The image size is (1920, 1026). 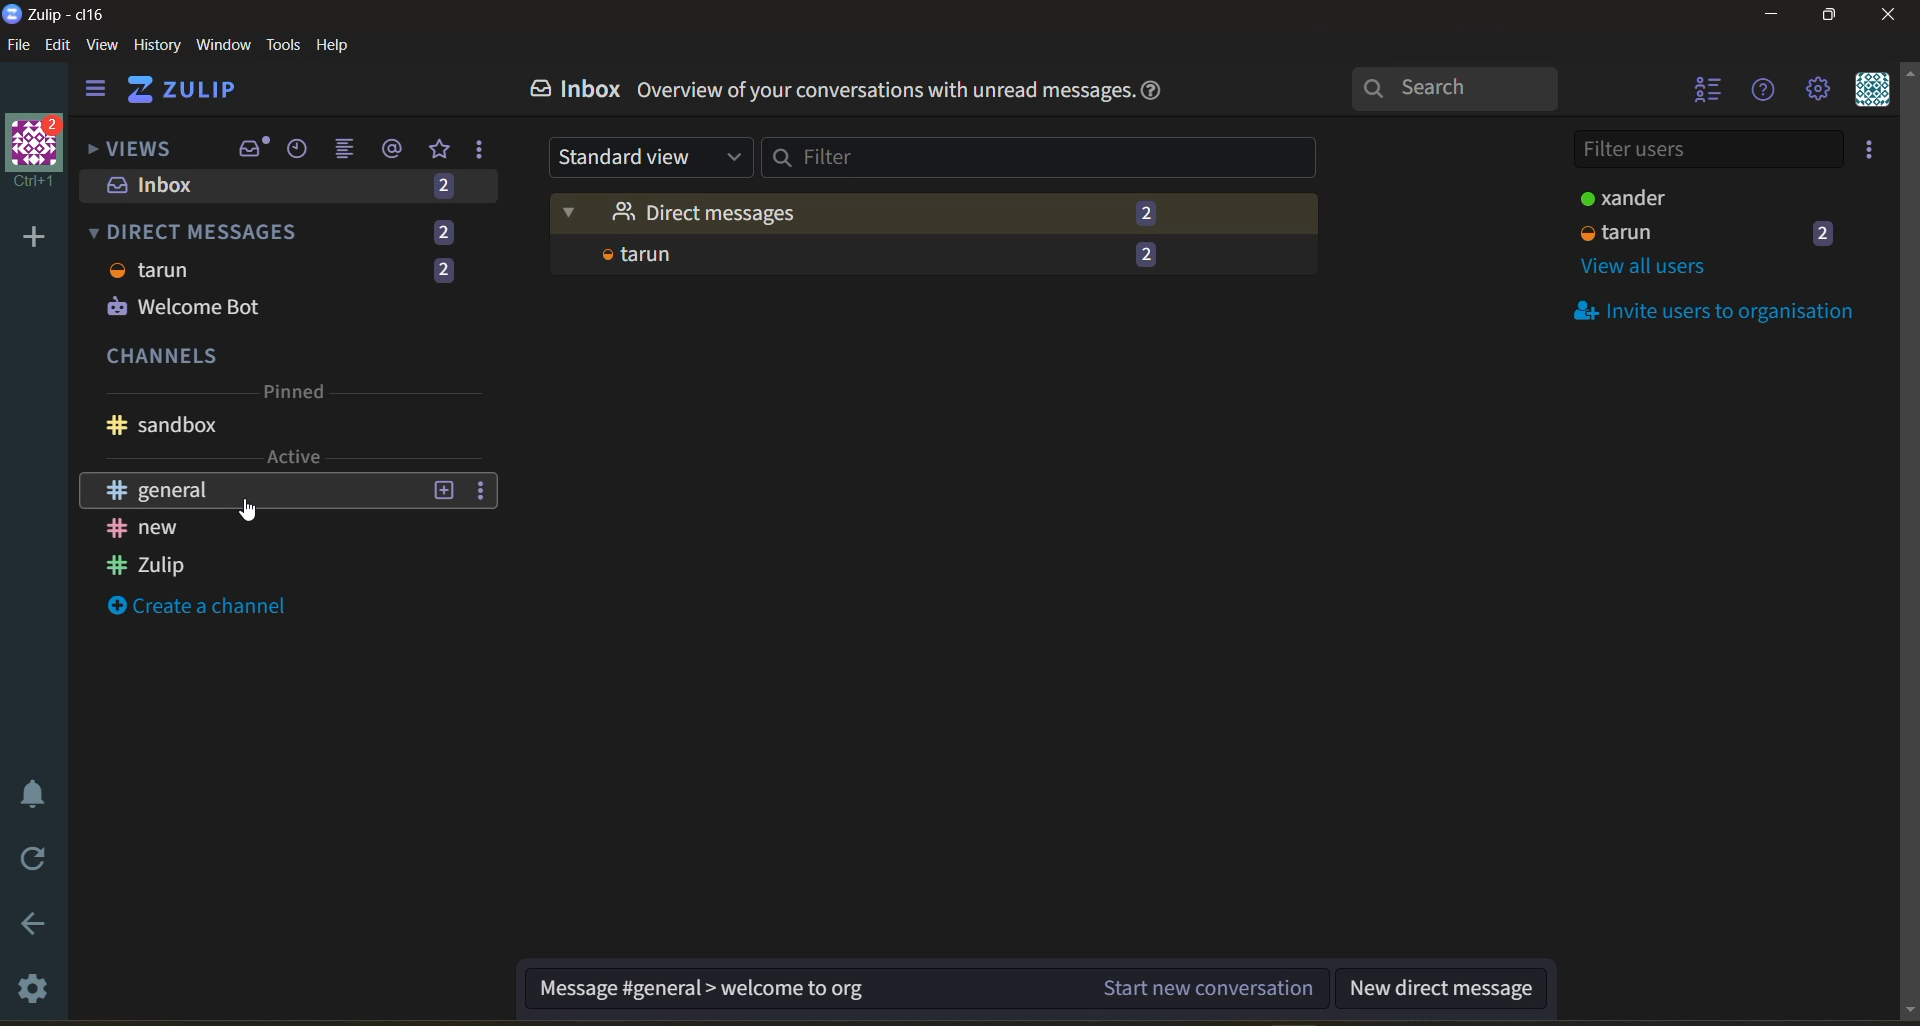 What do you see at coordinates (1765, 92) in the screenshot?
I see `help menu` at bounding box center [1765, 92].